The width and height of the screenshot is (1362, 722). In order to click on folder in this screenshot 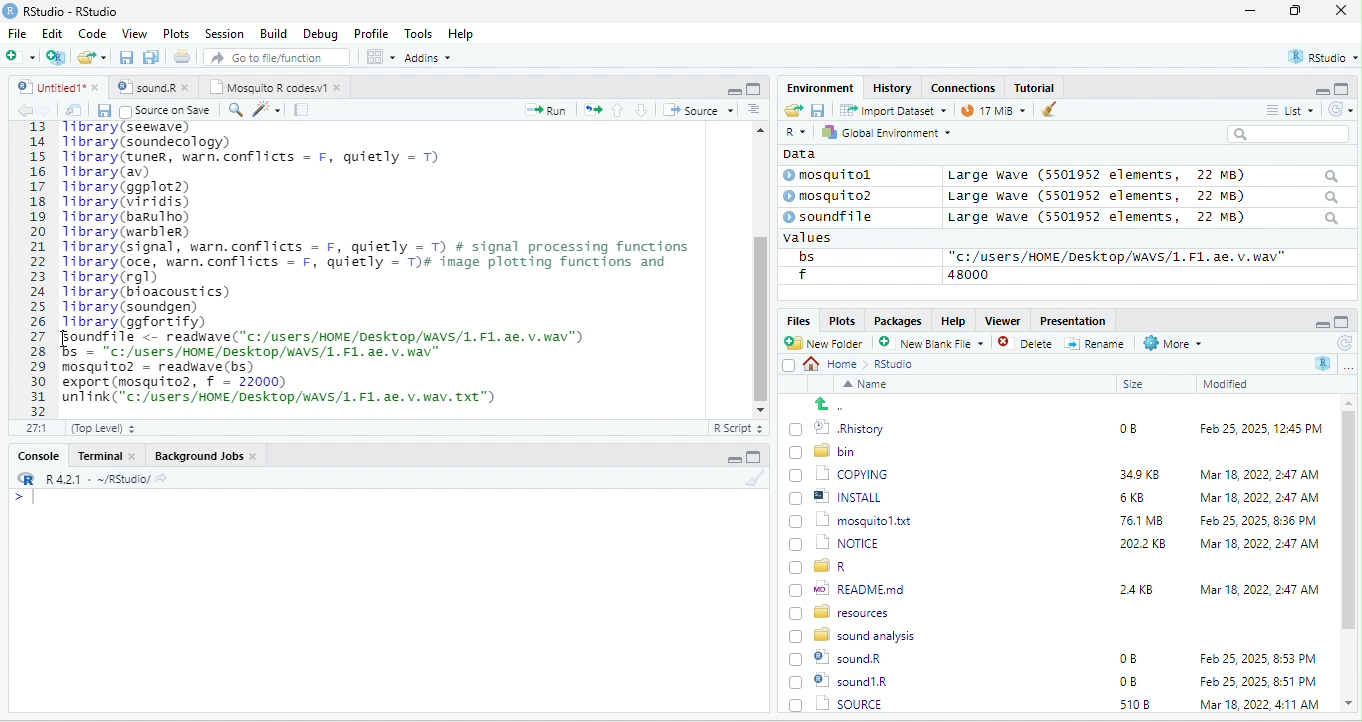, I will do `click(94, 57)`.